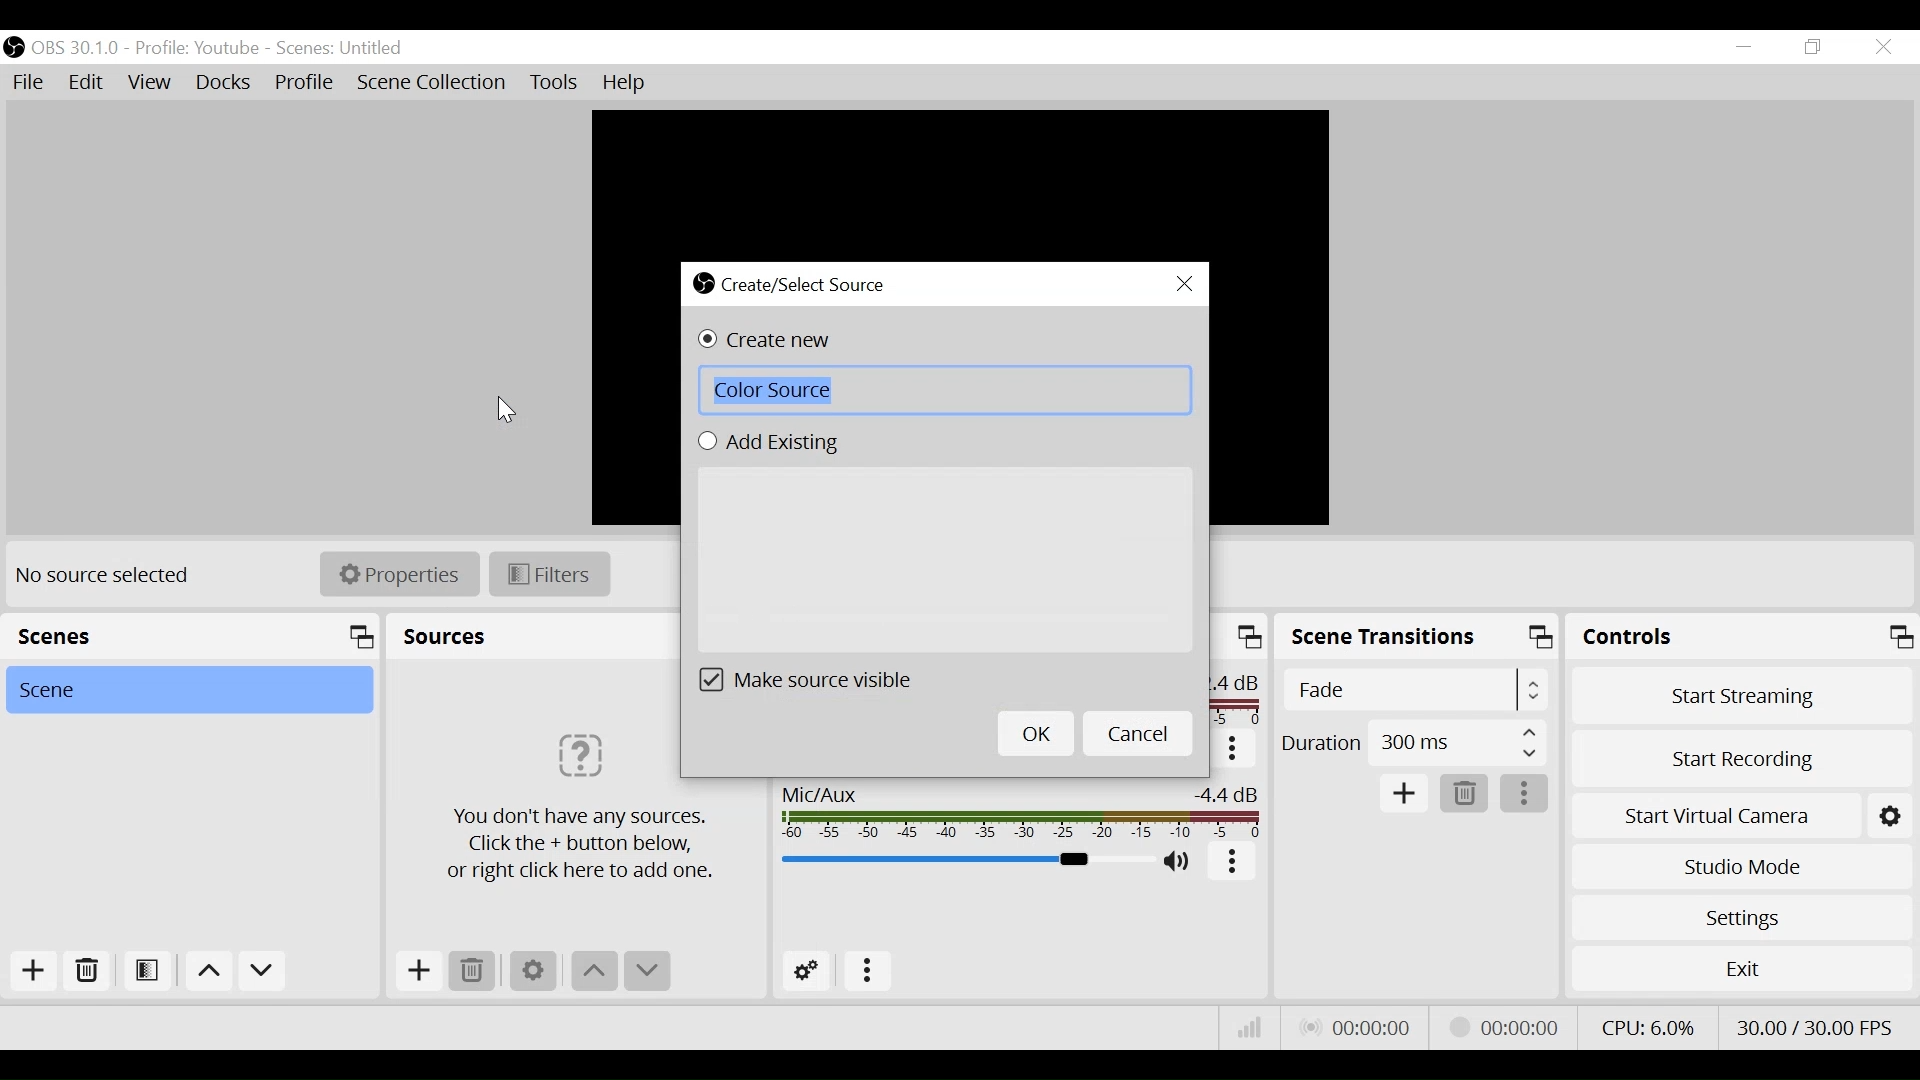 The width and height of the screenshot is (1920, 1080). I want to click on OK, so click(1034, 733).